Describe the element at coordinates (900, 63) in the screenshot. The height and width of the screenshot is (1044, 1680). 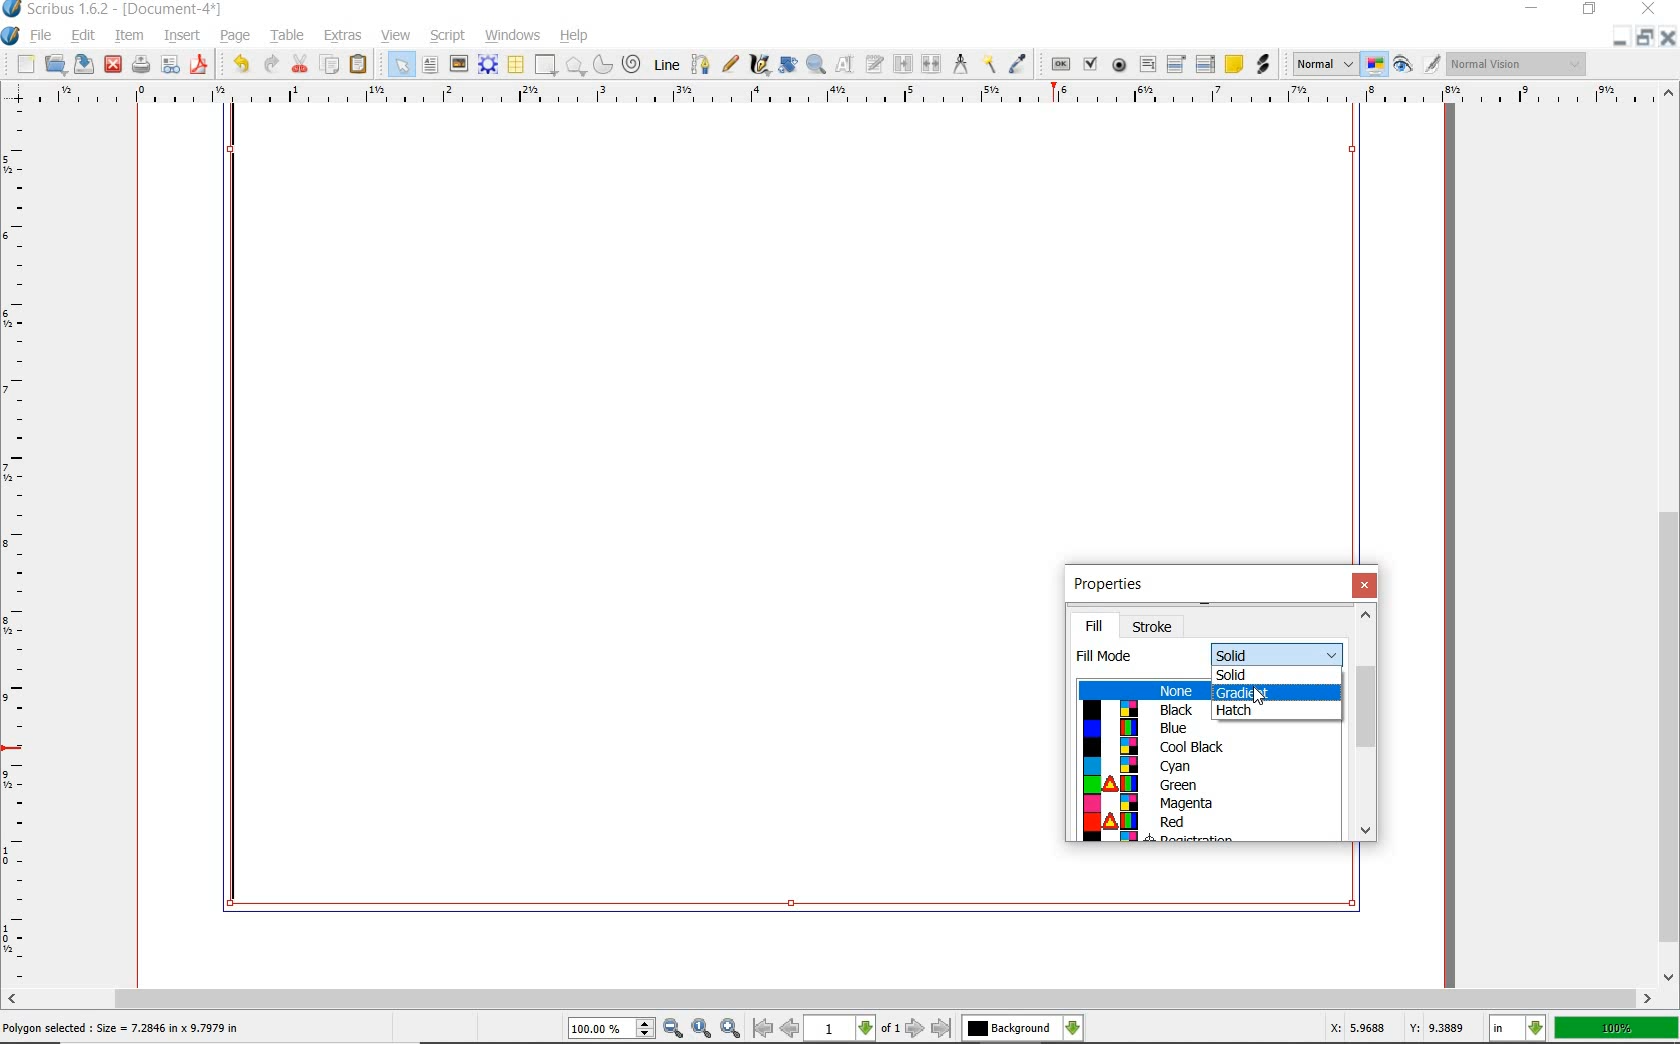
I see `link text frames` at that location.